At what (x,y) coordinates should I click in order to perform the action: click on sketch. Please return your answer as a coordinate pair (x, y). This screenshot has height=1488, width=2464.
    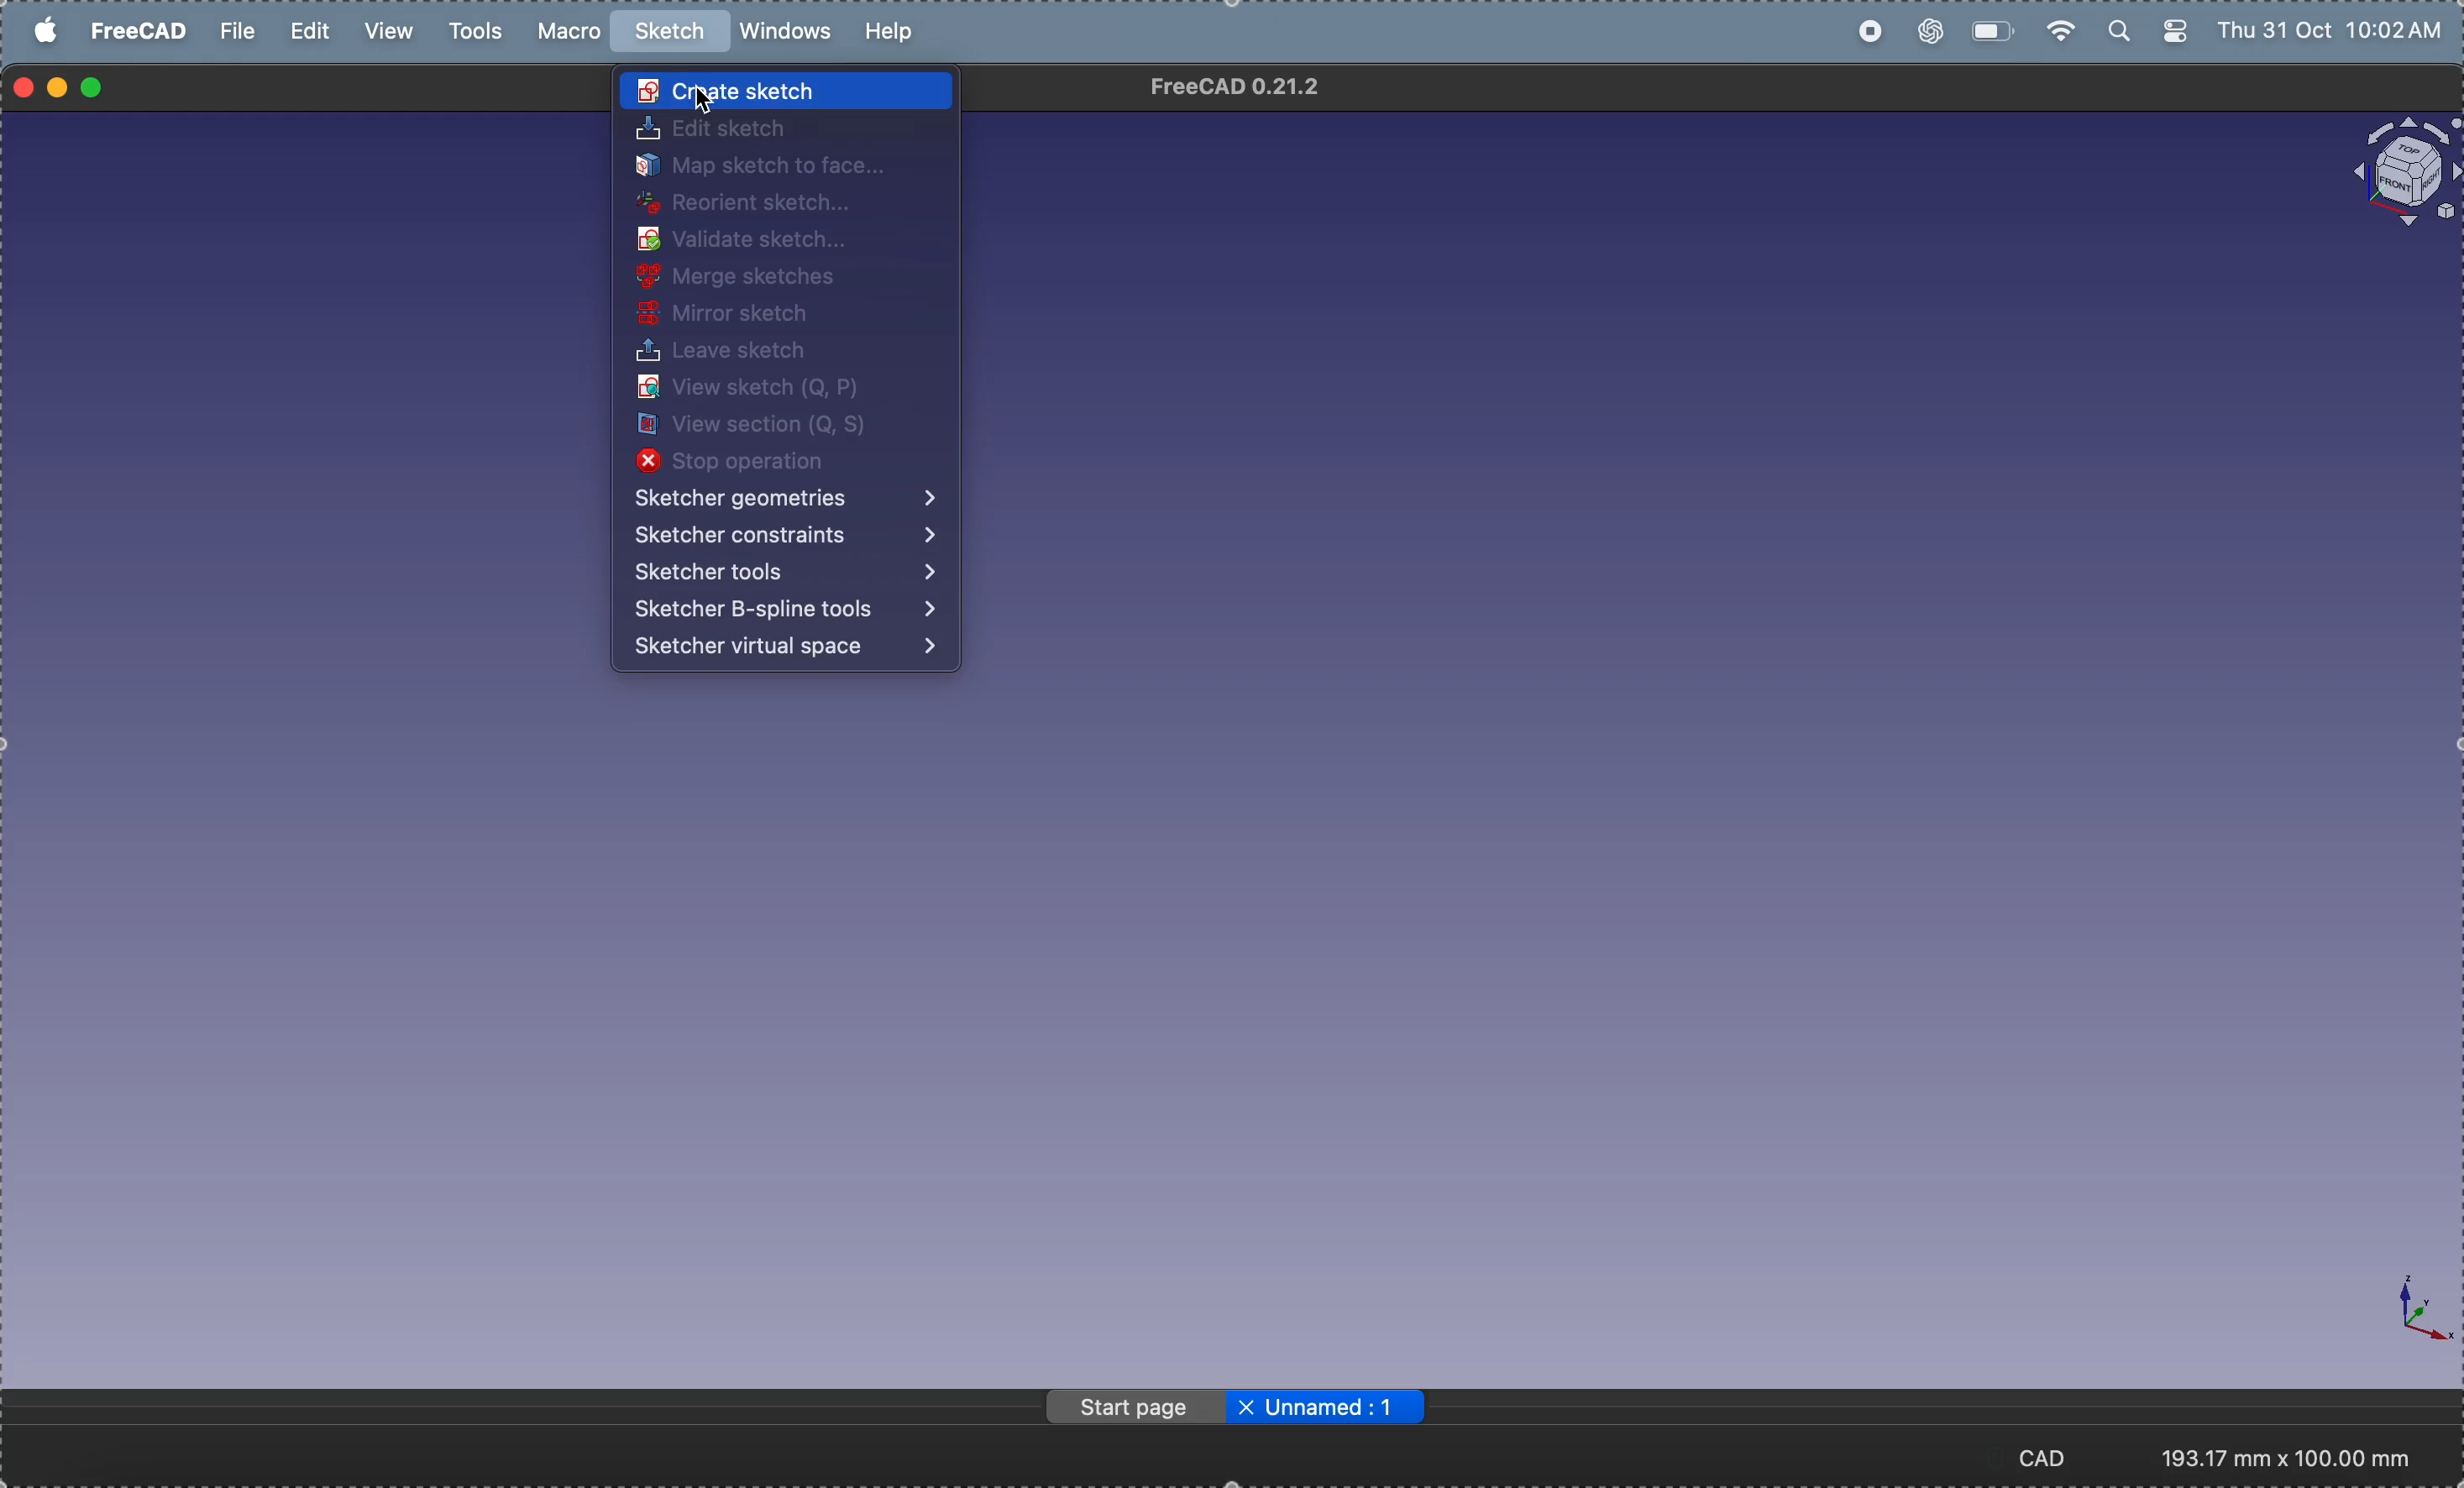
    Looking at the image, I should click on (674, 32).